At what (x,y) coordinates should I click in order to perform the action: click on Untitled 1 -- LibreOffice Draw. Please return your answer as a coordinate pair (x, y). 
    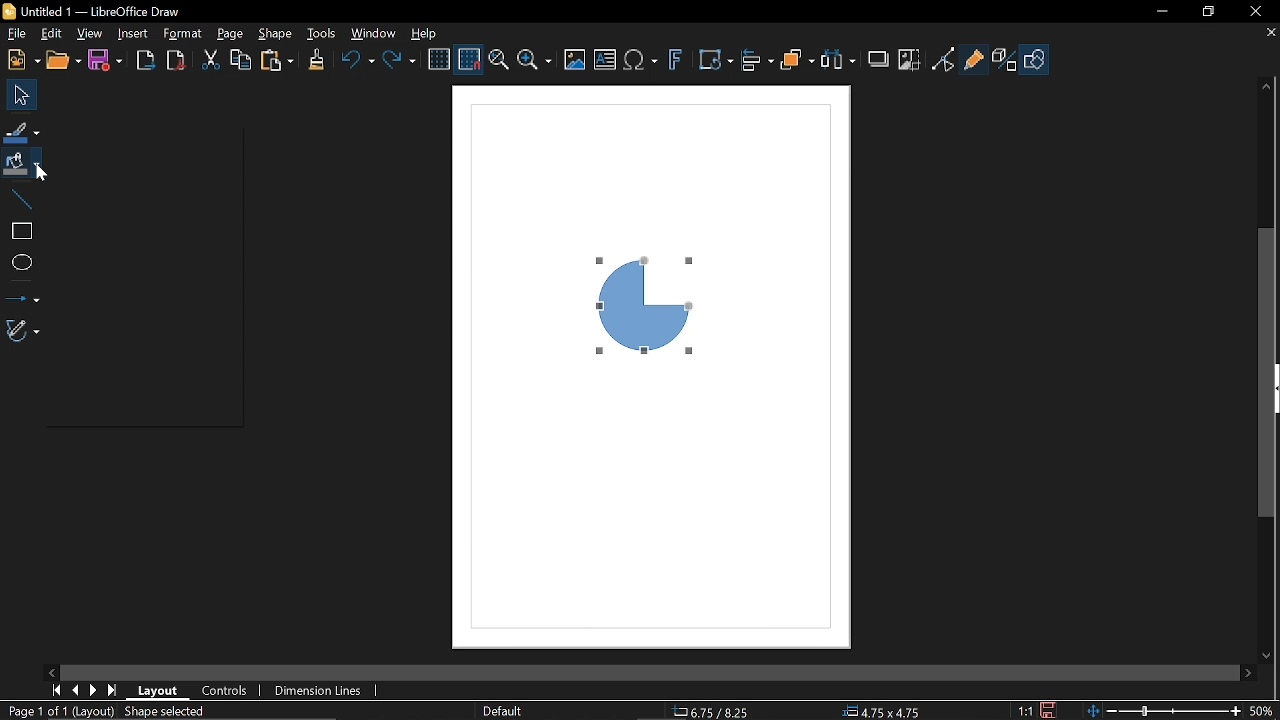
    Looking at the image, I should click on (125, 10).